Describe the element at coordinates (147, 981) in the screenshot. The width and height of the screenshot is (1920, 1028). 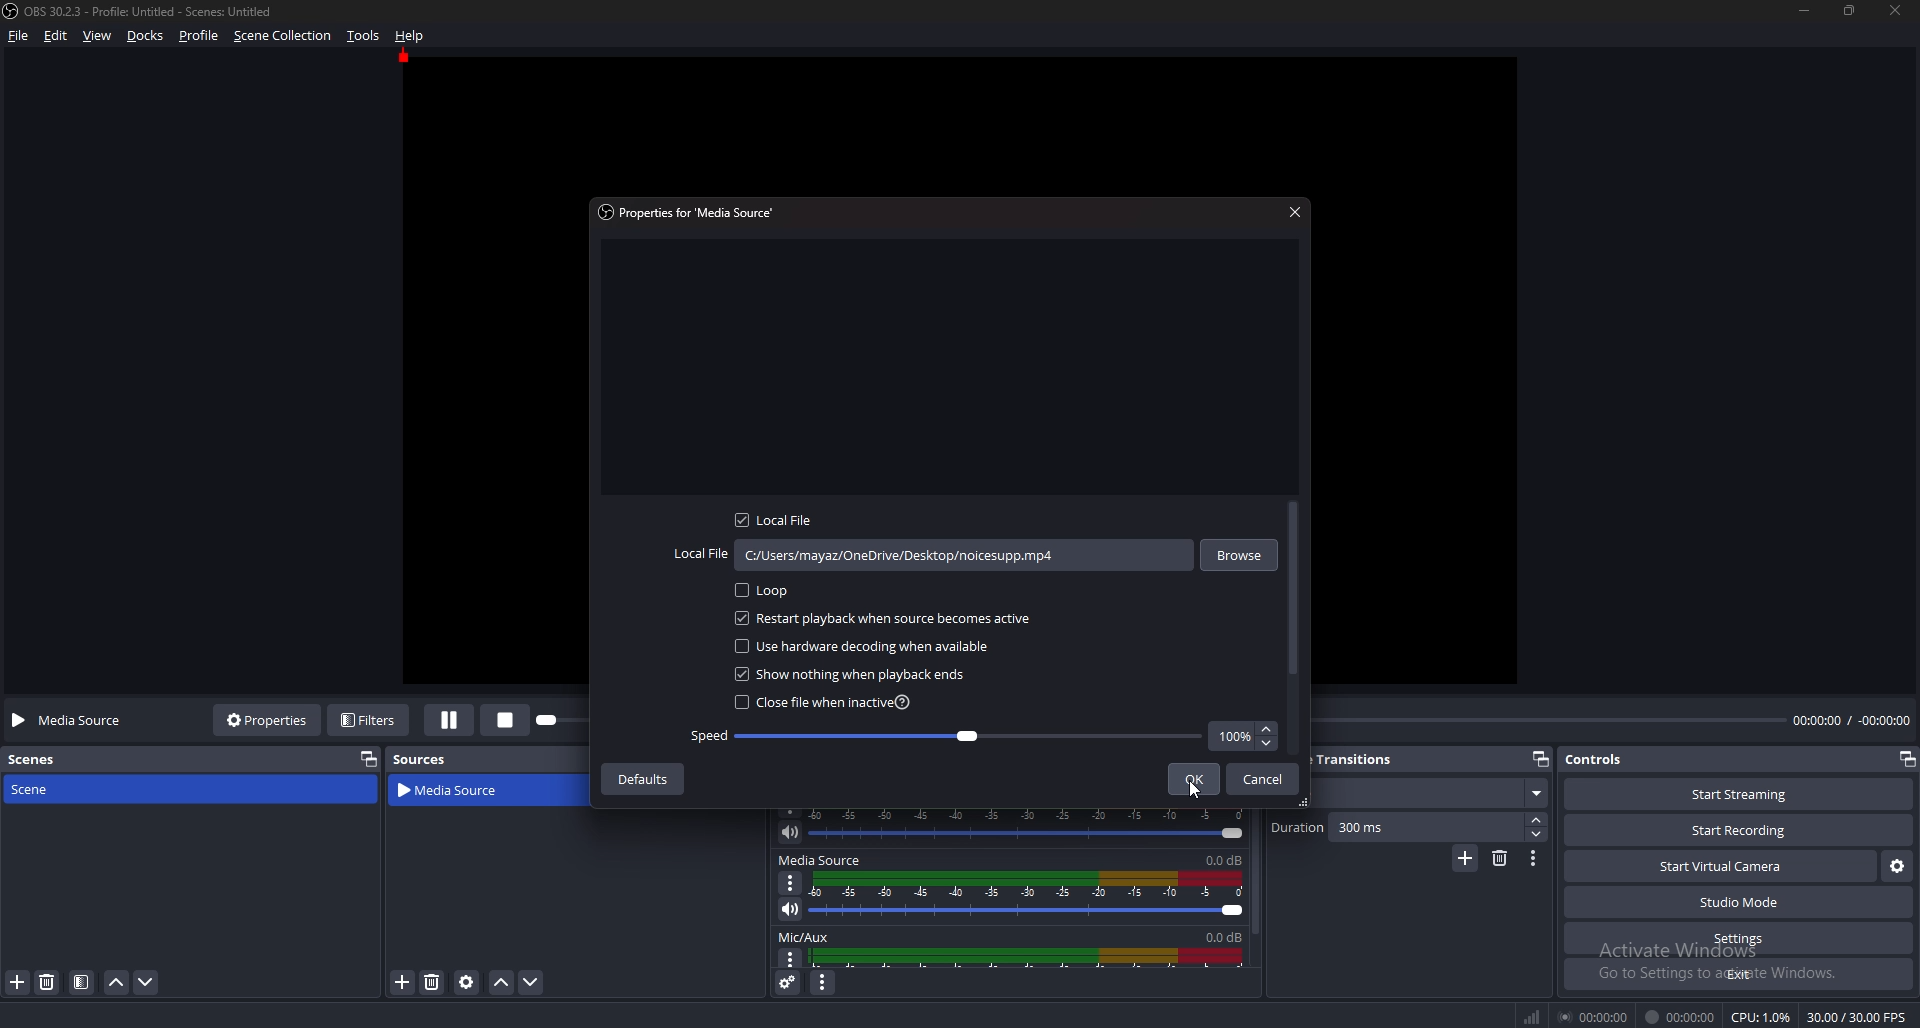
I see `move scene down` at that location.